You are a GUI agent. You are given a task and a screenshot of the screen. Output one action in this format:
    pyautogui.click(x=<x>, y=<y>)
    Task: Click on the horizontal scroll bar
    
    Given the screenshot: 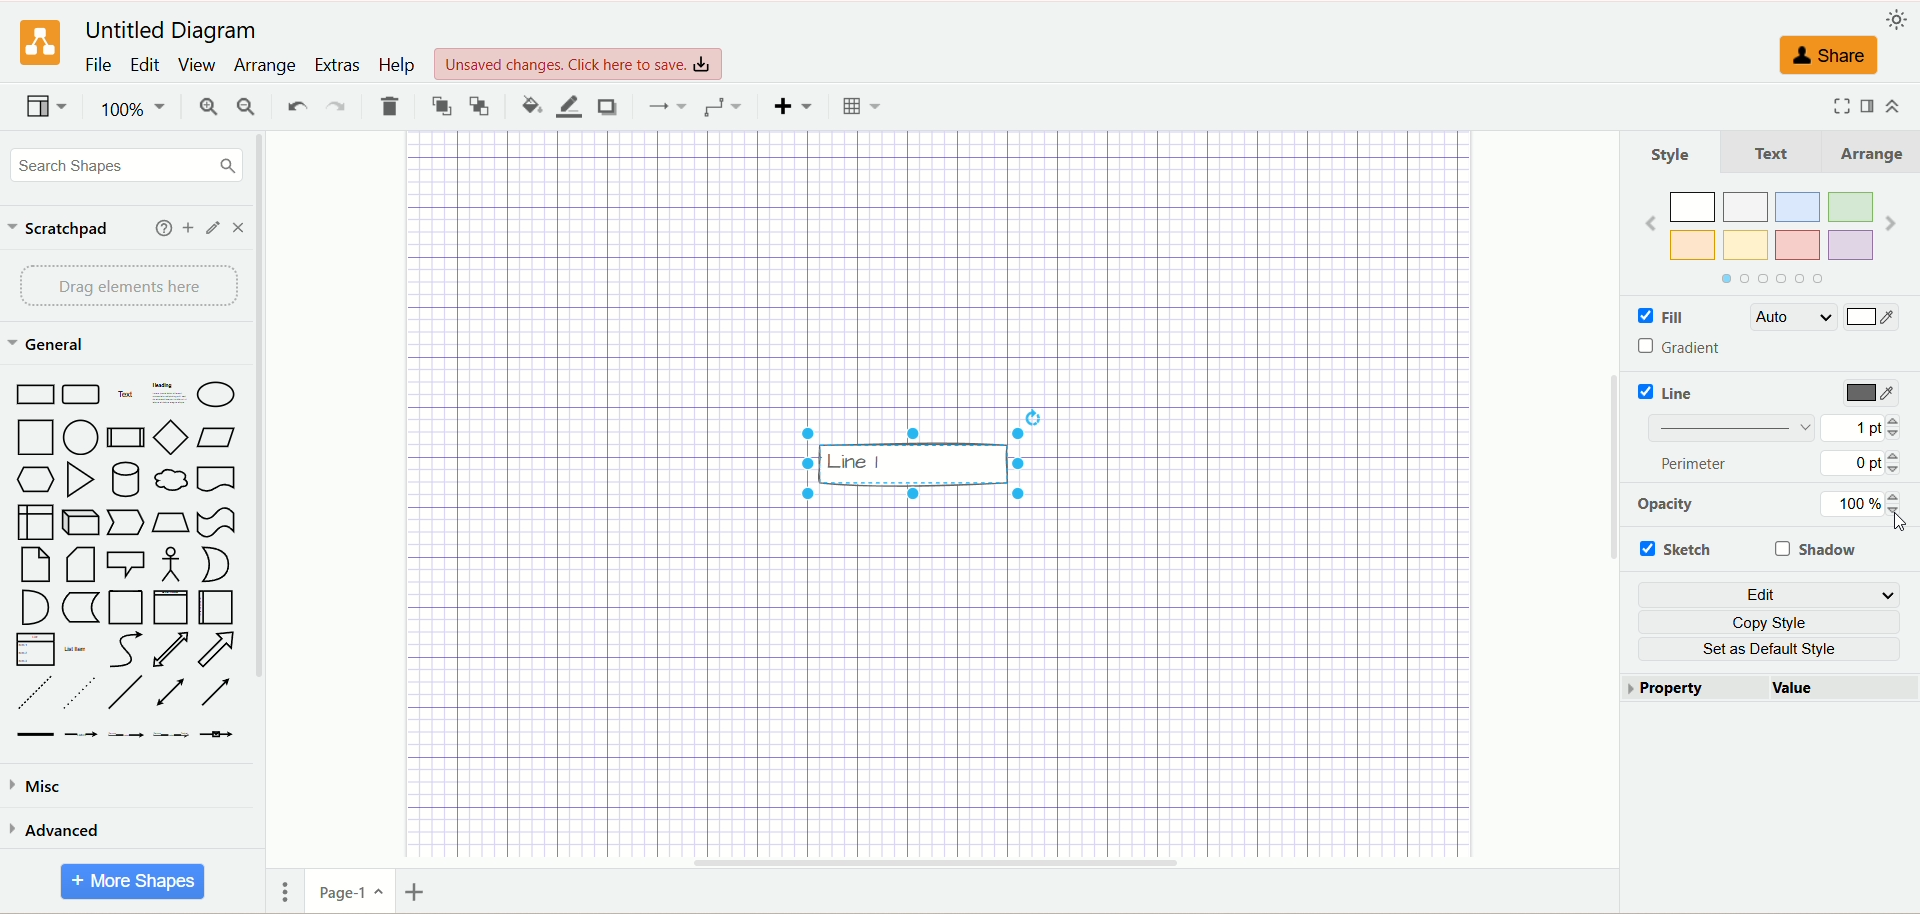 What is the action you would take?
    pyautogui.click(x=934, y=864)
    